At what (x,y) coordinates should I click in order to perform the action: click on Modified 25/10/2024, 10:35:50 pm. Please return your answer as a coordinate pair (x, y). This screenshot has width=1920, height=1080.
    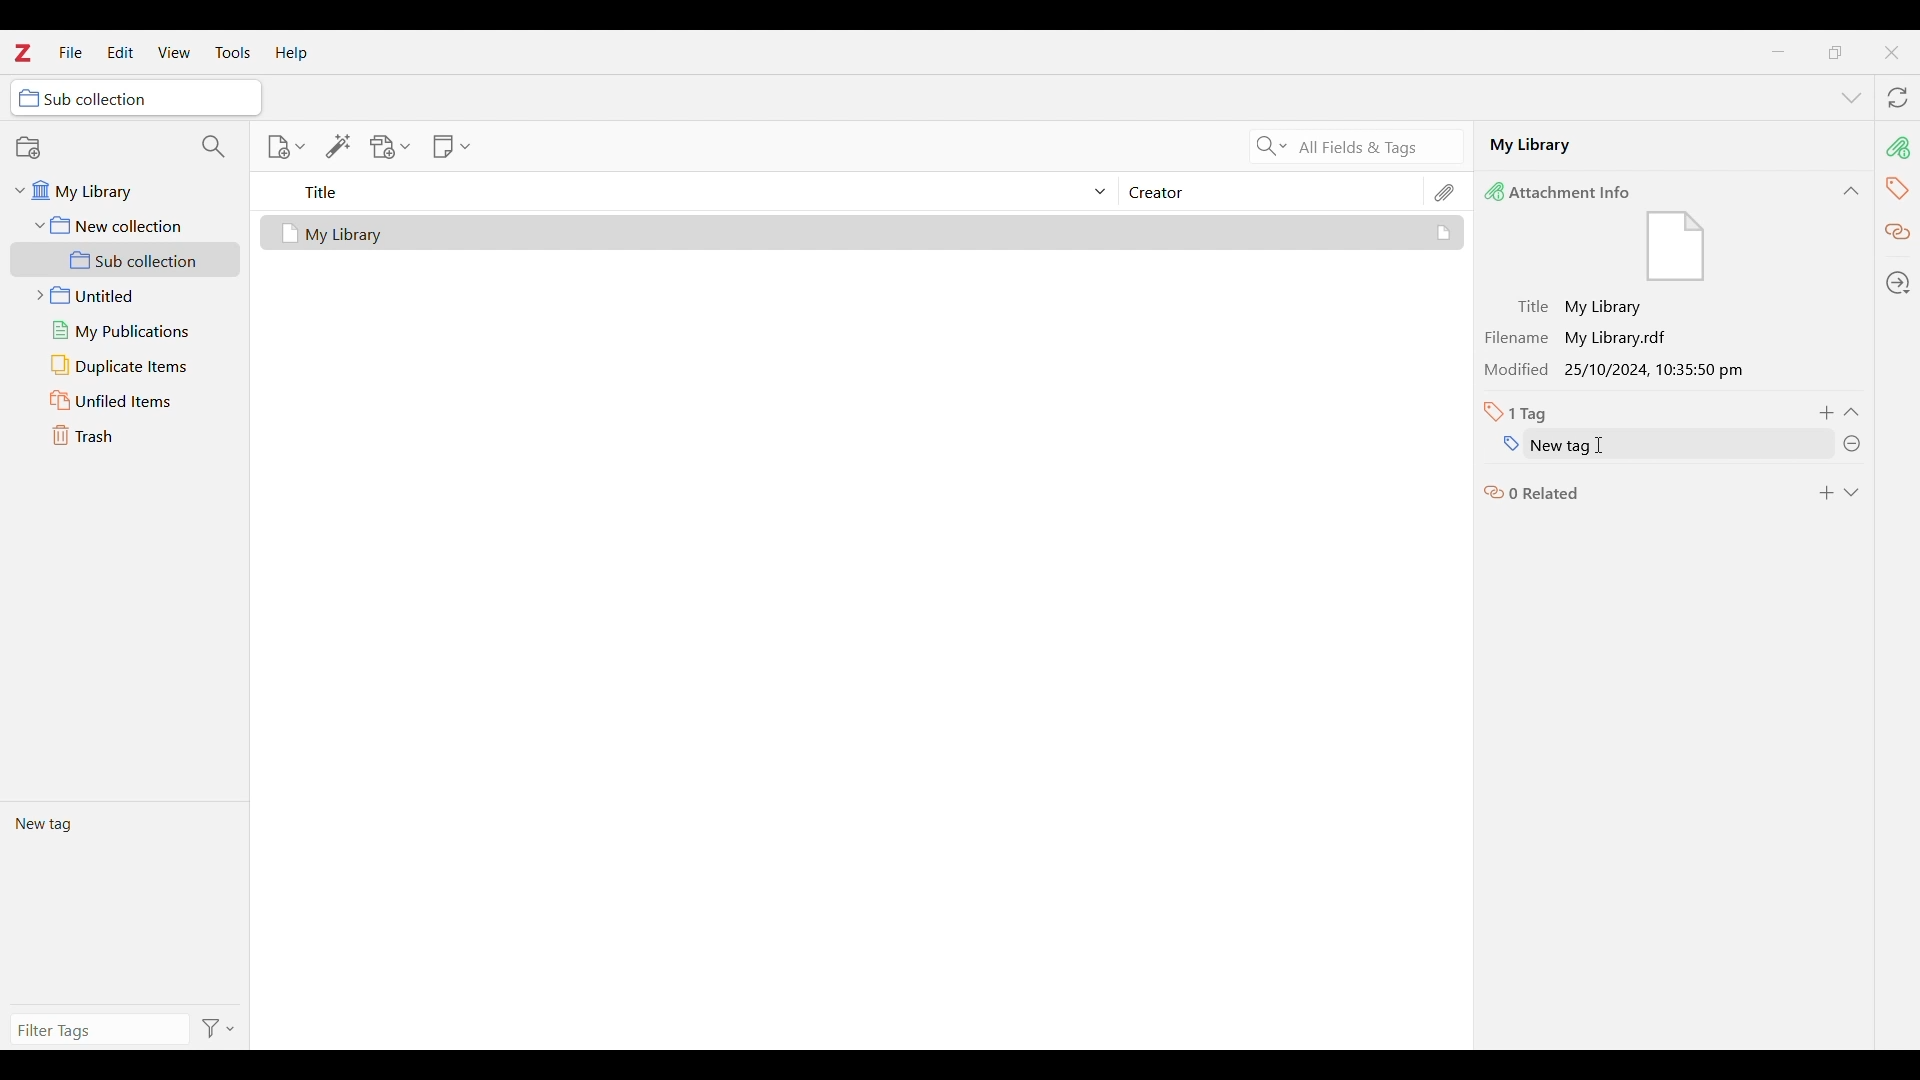
    Looking at the image, I should click on (1620, 371).